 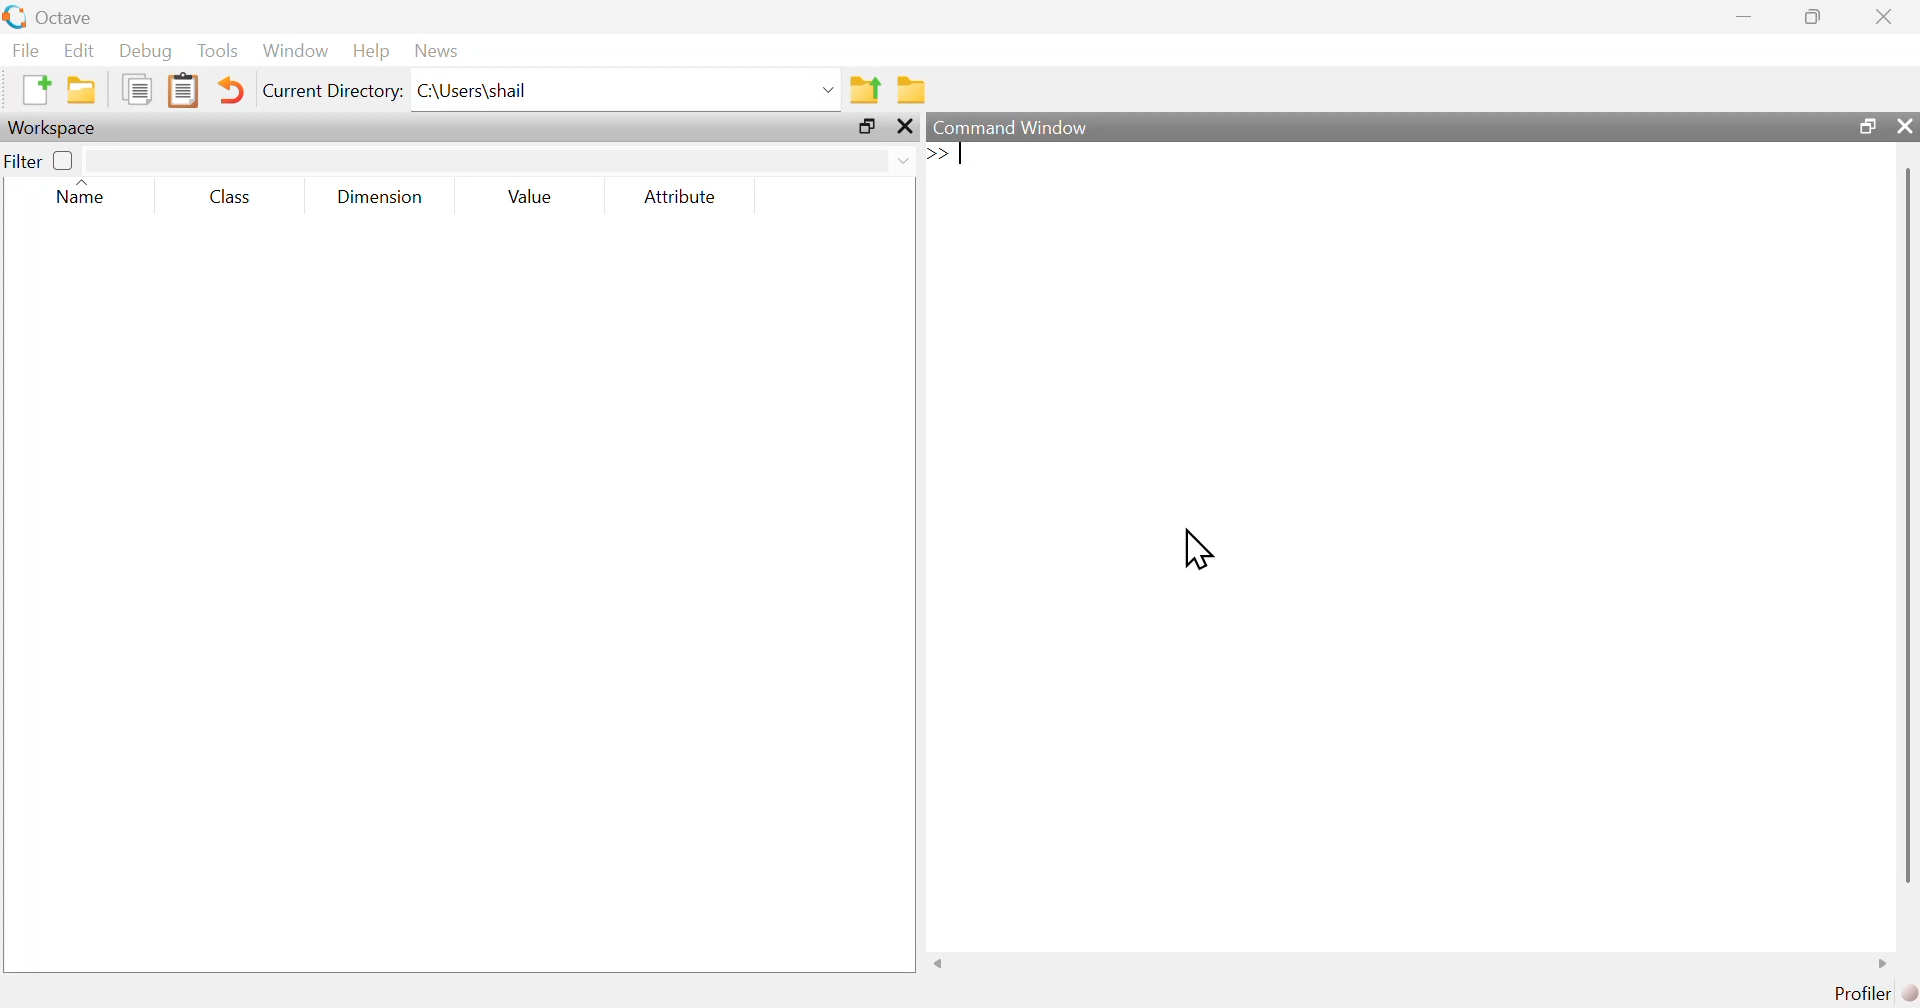 What do you see at coordinates (901, 161) in the screenshot?
I see `dropdown` at bounding box center [901, 161].